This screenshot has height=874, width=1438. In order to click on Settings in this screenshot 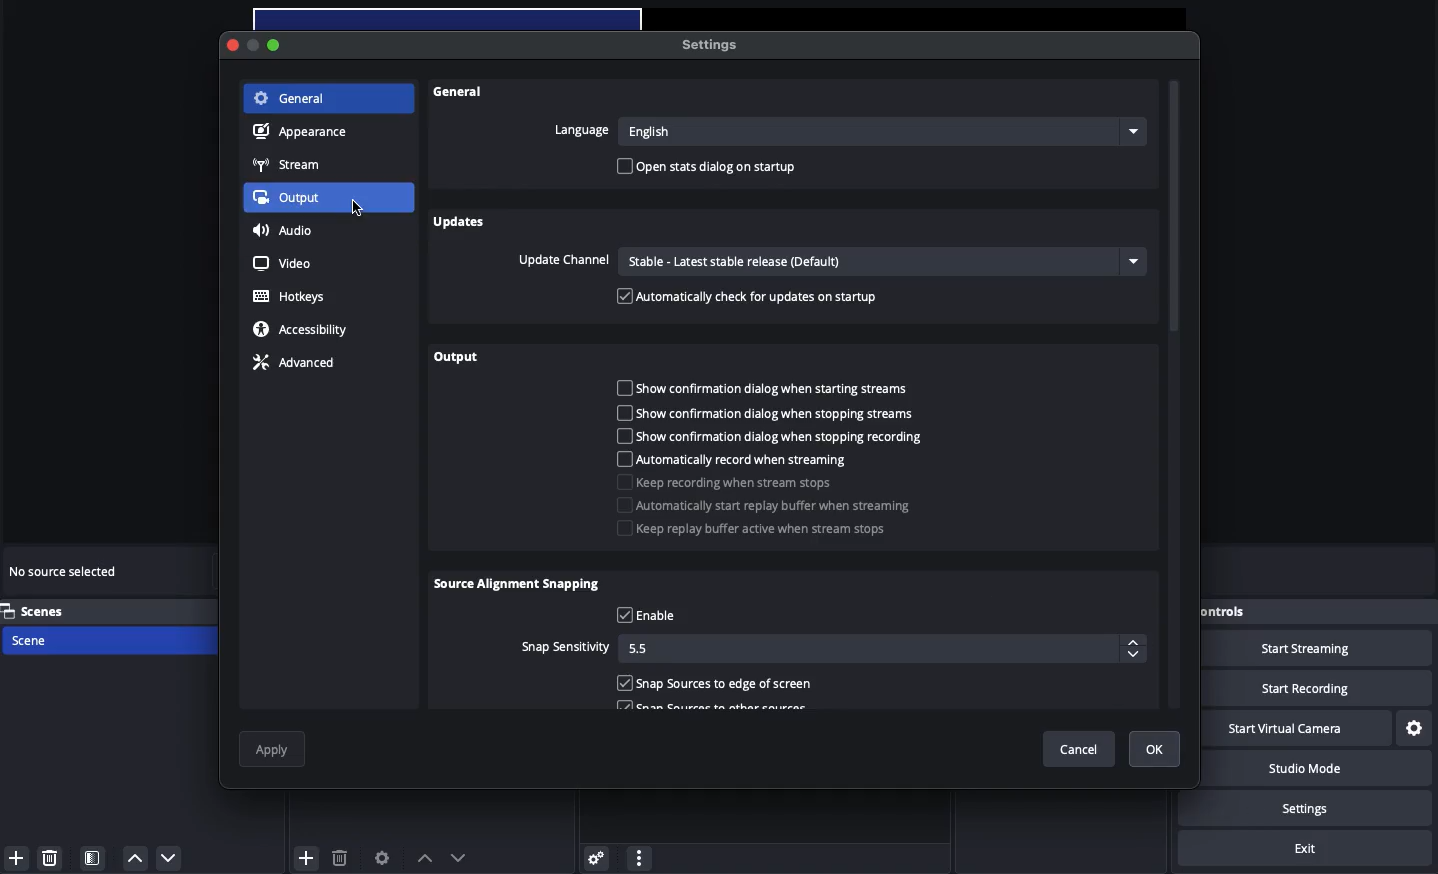, I will do `click(593, 857)`.